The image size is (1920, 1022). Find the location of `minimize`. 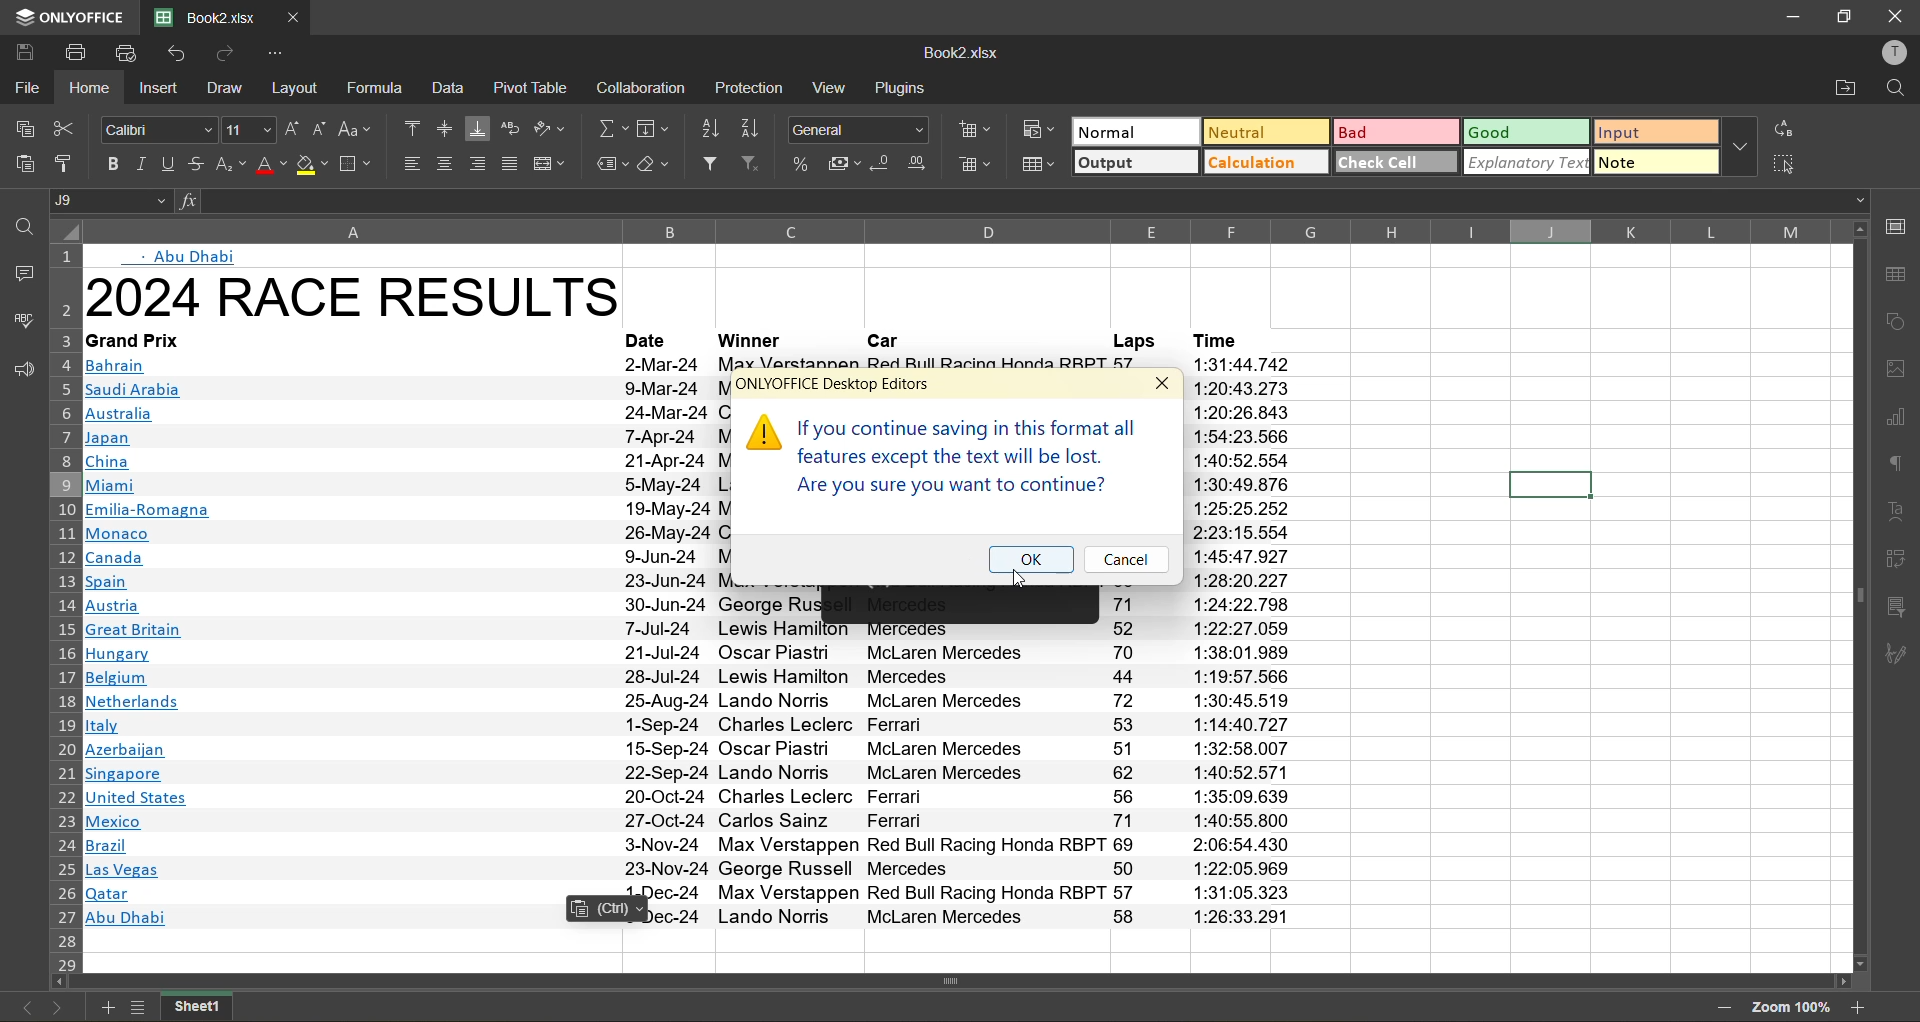

minimize is located at coordinates (1792, 18).